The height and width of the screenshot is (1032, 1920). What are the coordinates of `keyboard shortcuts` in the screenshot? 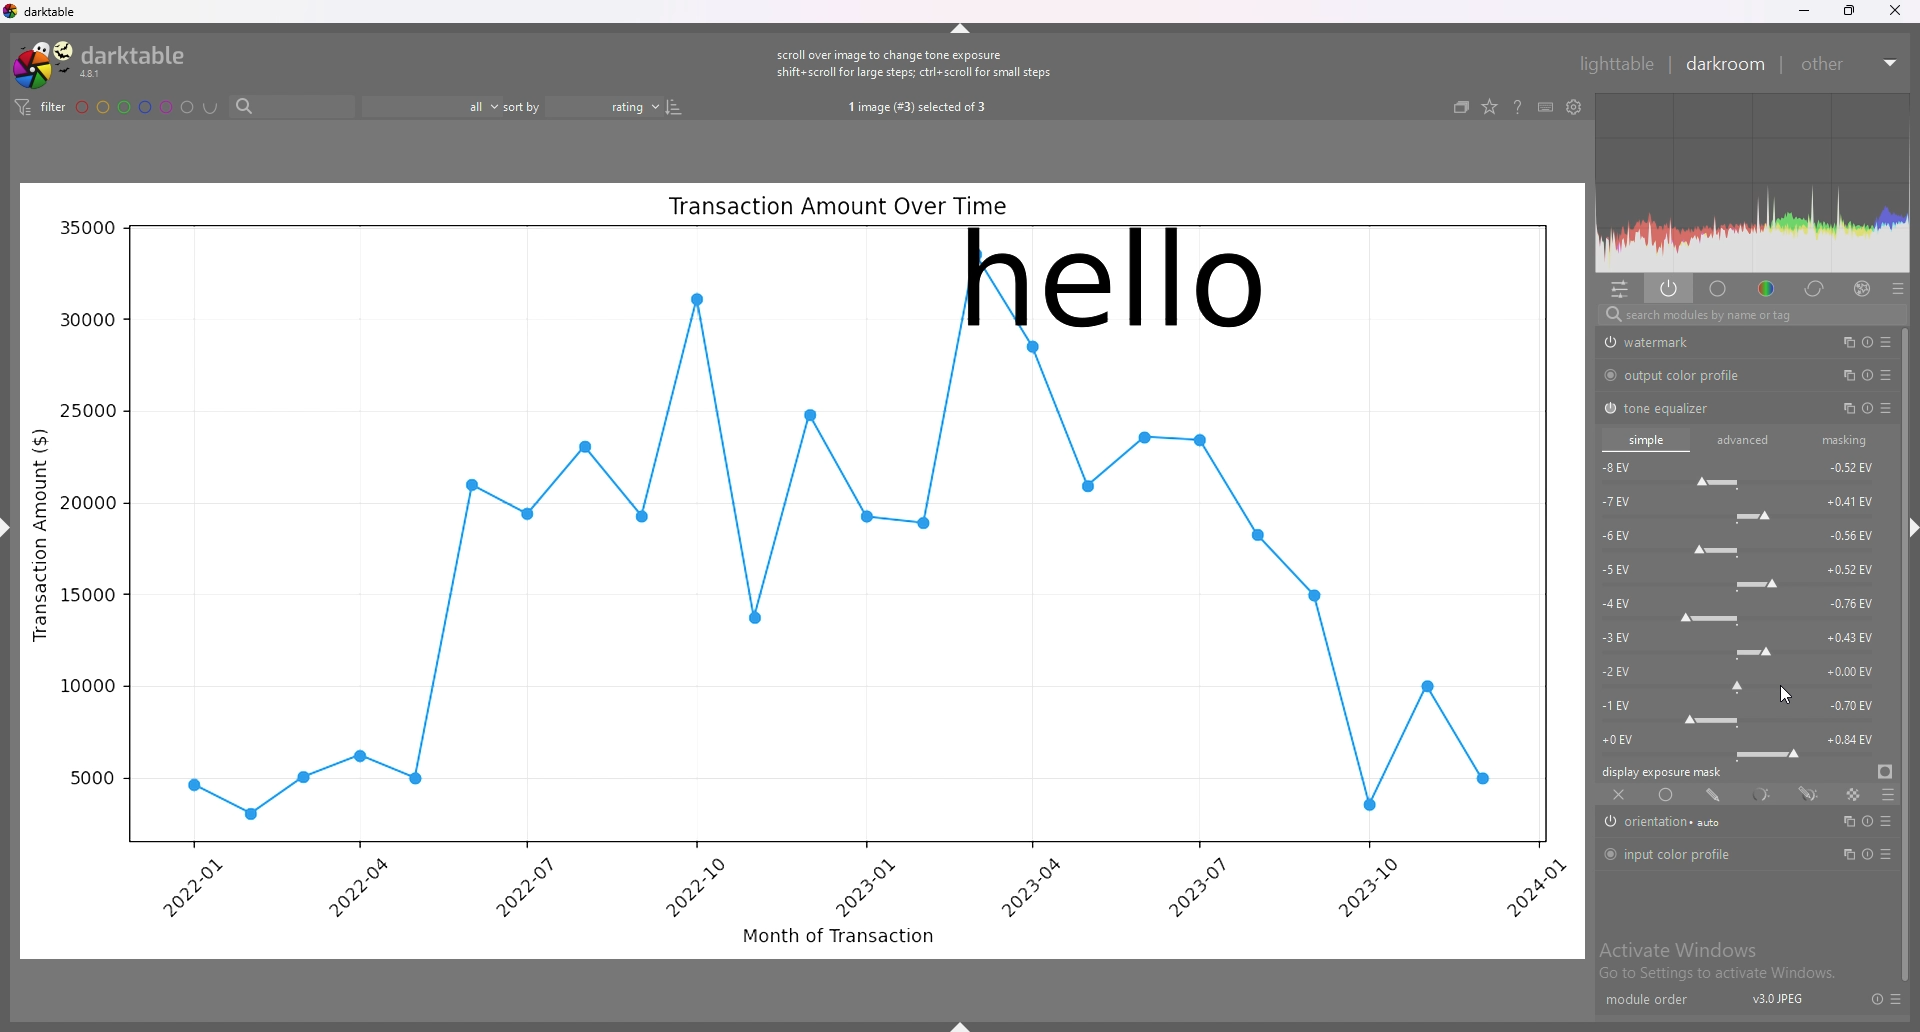 It's located at (1545, 107).